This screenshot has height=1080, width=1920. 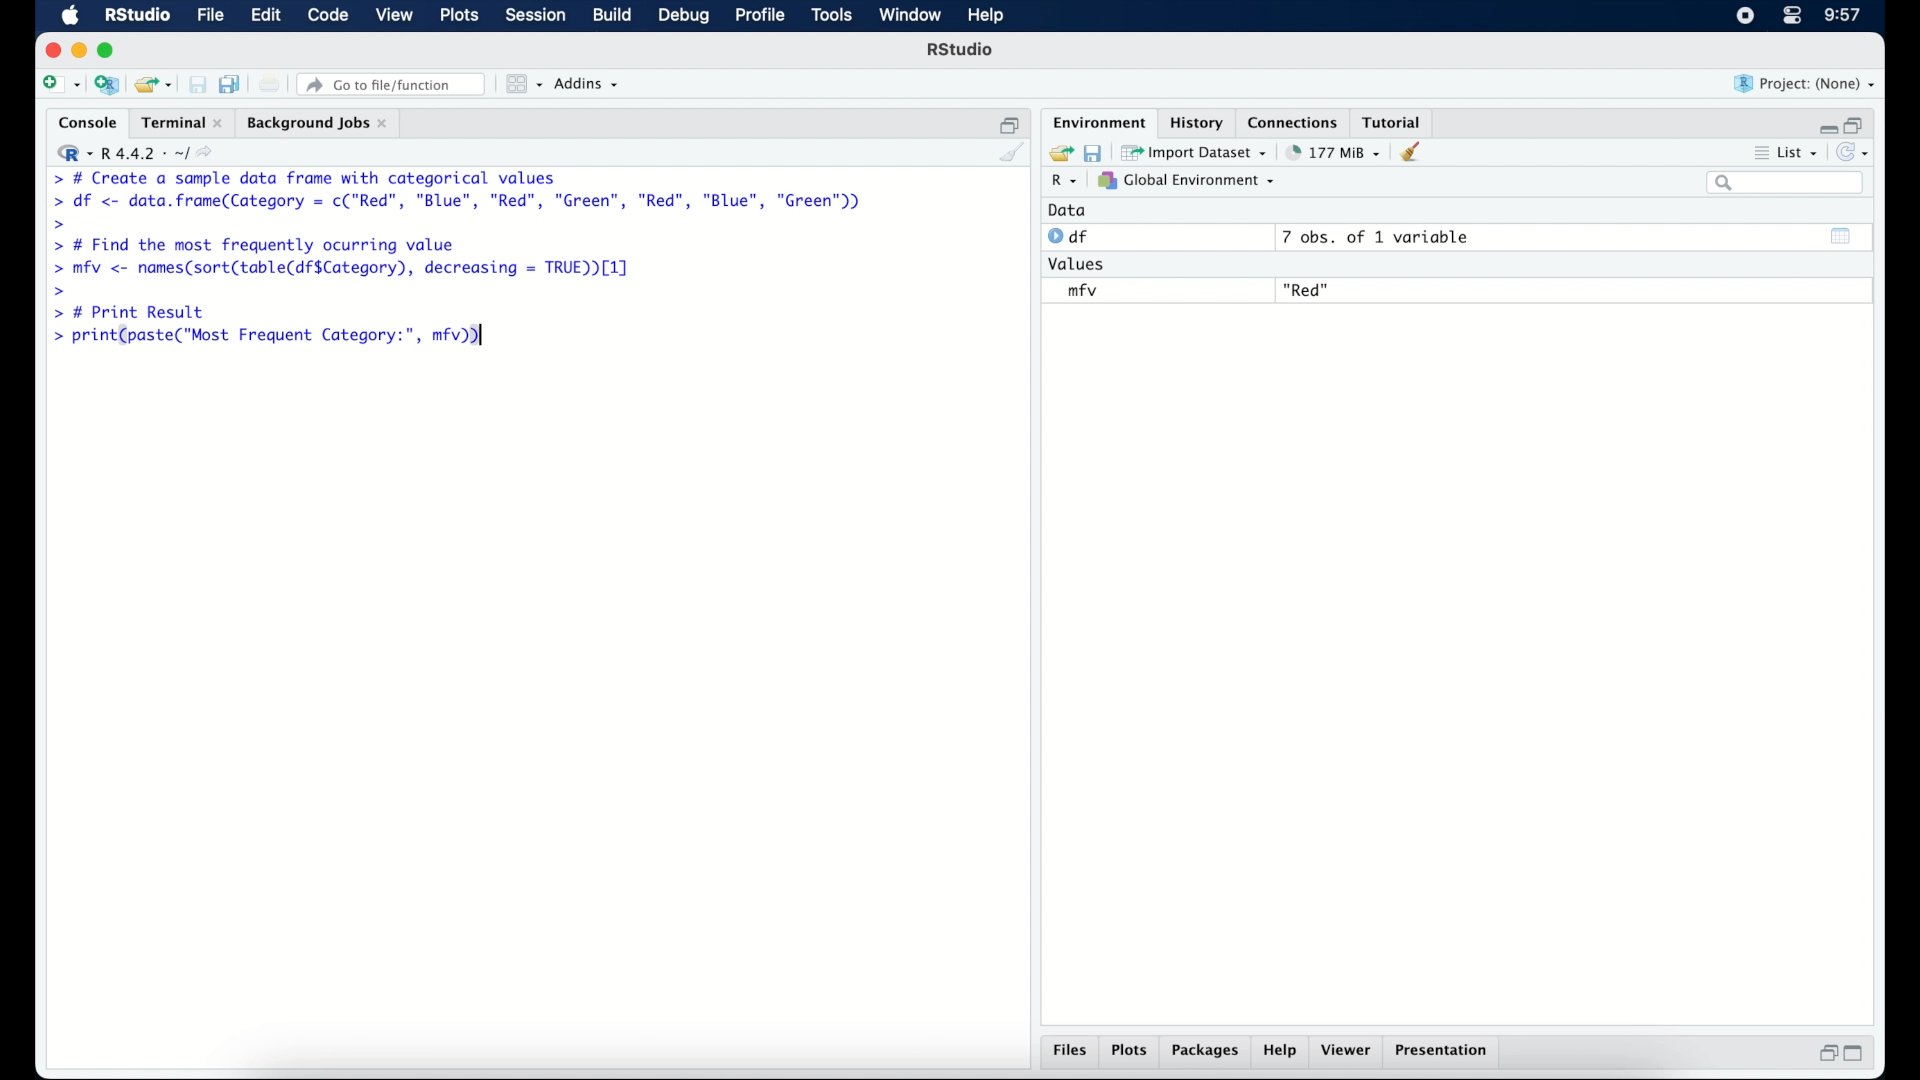 What do you see at coordinates (1308, 288) in the screenshot?
I see `"Red"` at bounding box center [1308, 288].